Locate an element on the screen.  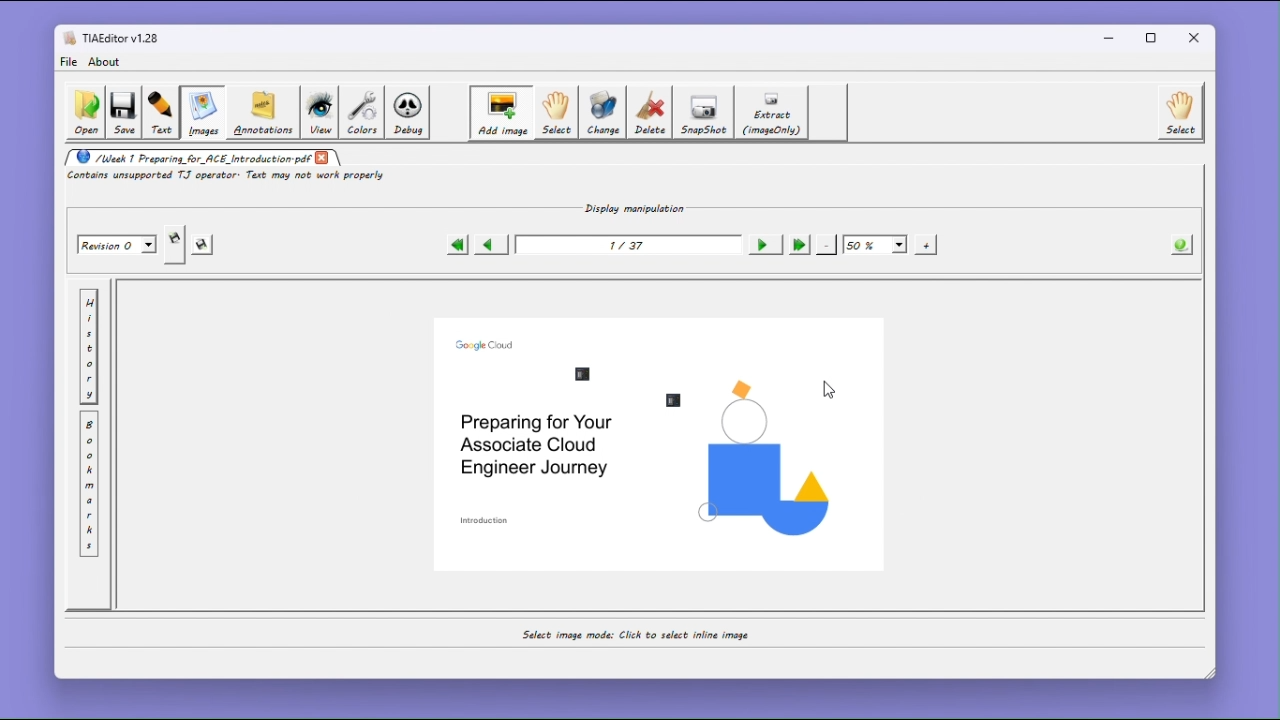
SnapShot is located at coordinates (706, 113).